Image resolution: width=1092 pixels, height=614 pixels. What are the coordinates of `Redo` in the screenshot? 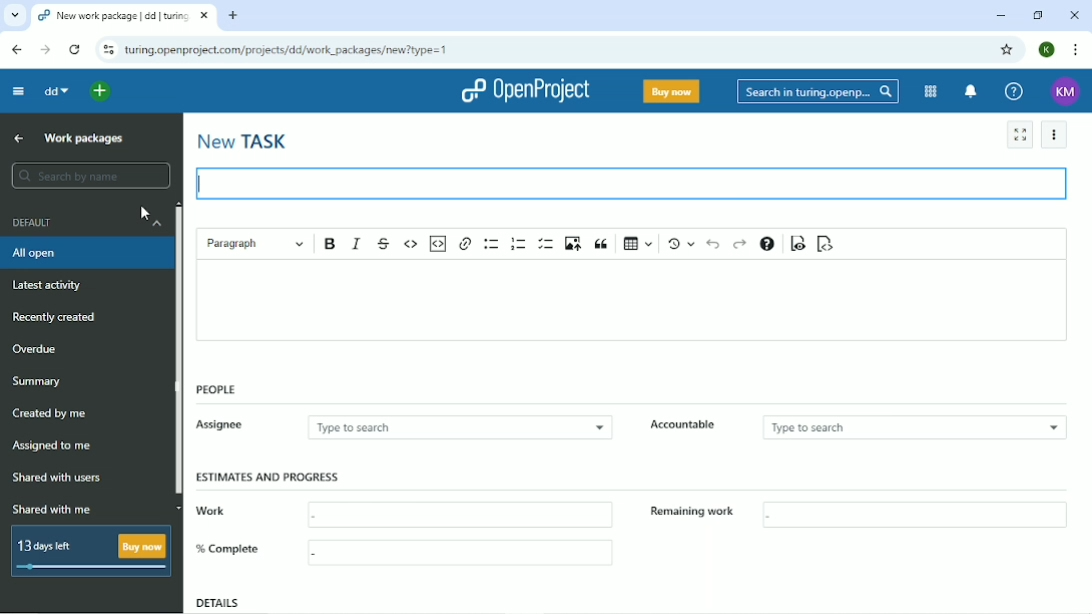 It's located at (741, 244).